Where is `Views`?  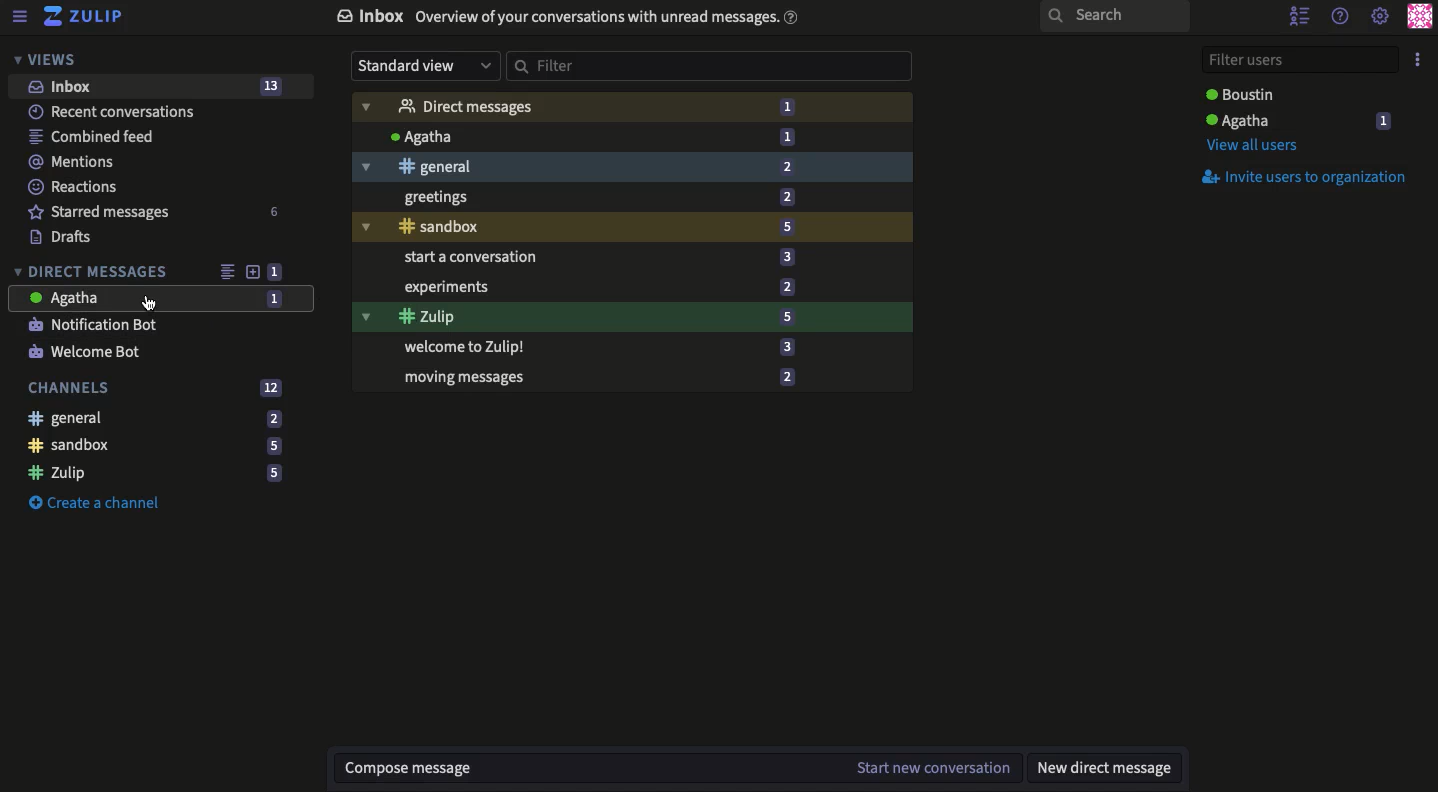
Views is located at coordinates (50, 60).